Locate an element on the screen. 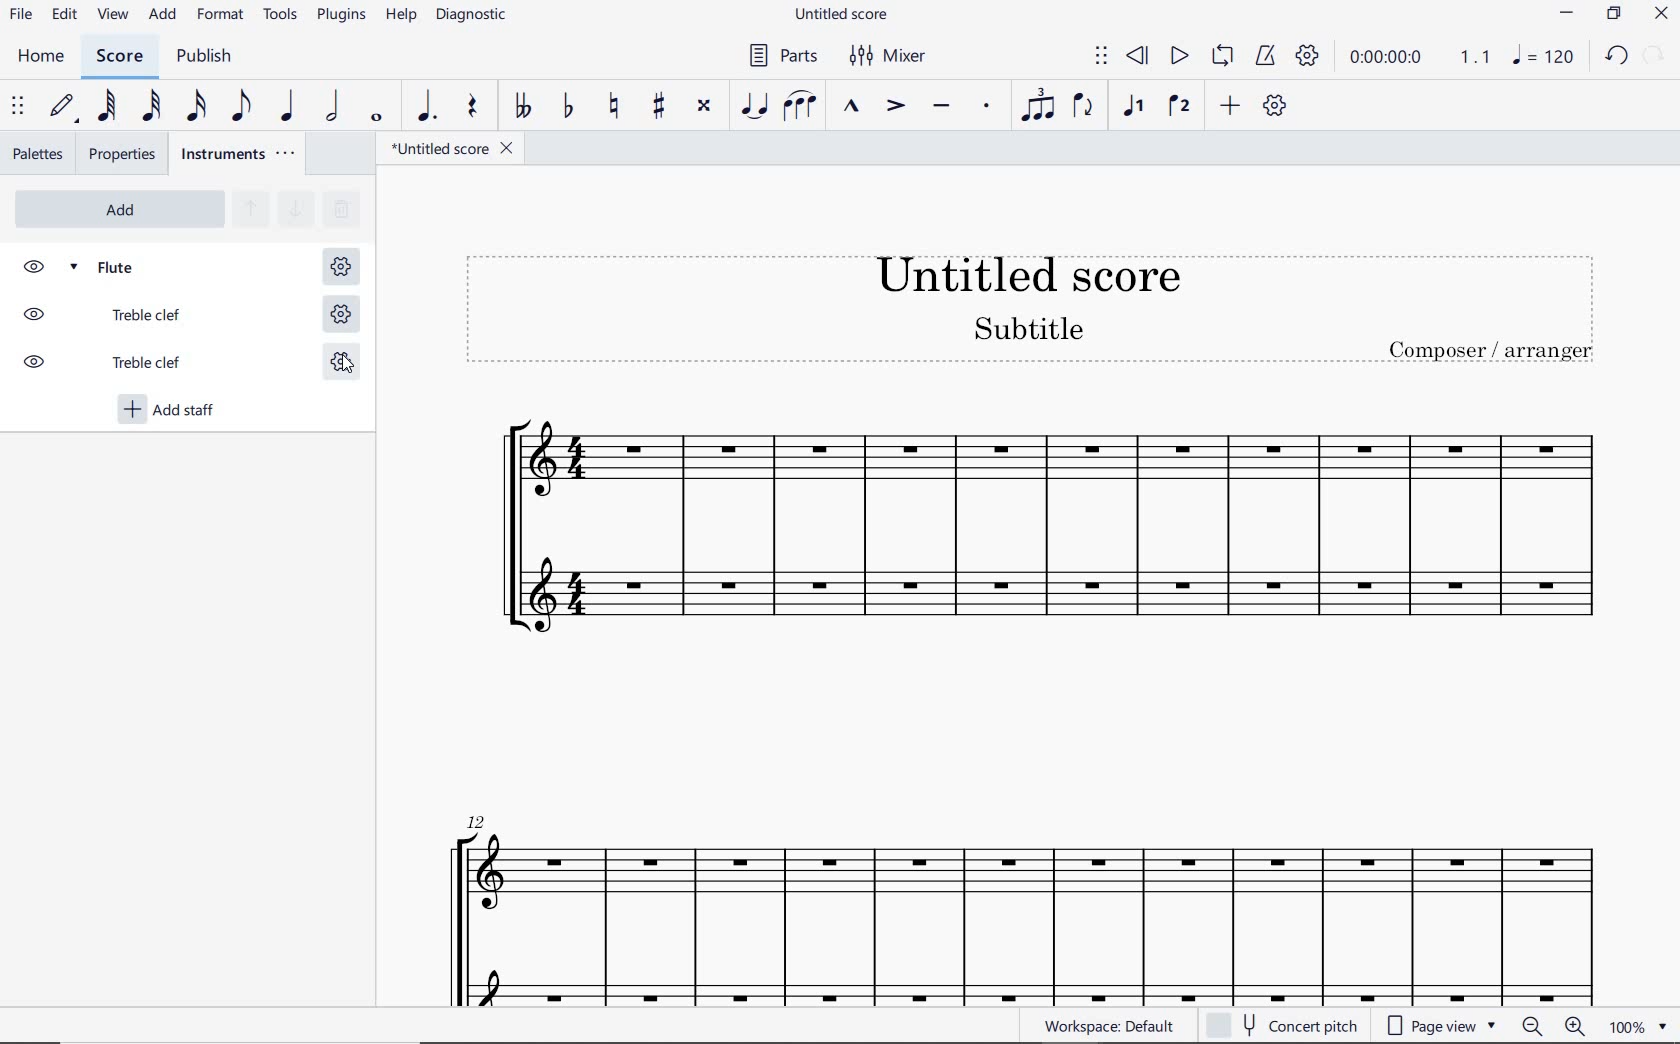 This screenshot has height=1044, width=1680. TUPLET is located at coordinates (1032, 107).